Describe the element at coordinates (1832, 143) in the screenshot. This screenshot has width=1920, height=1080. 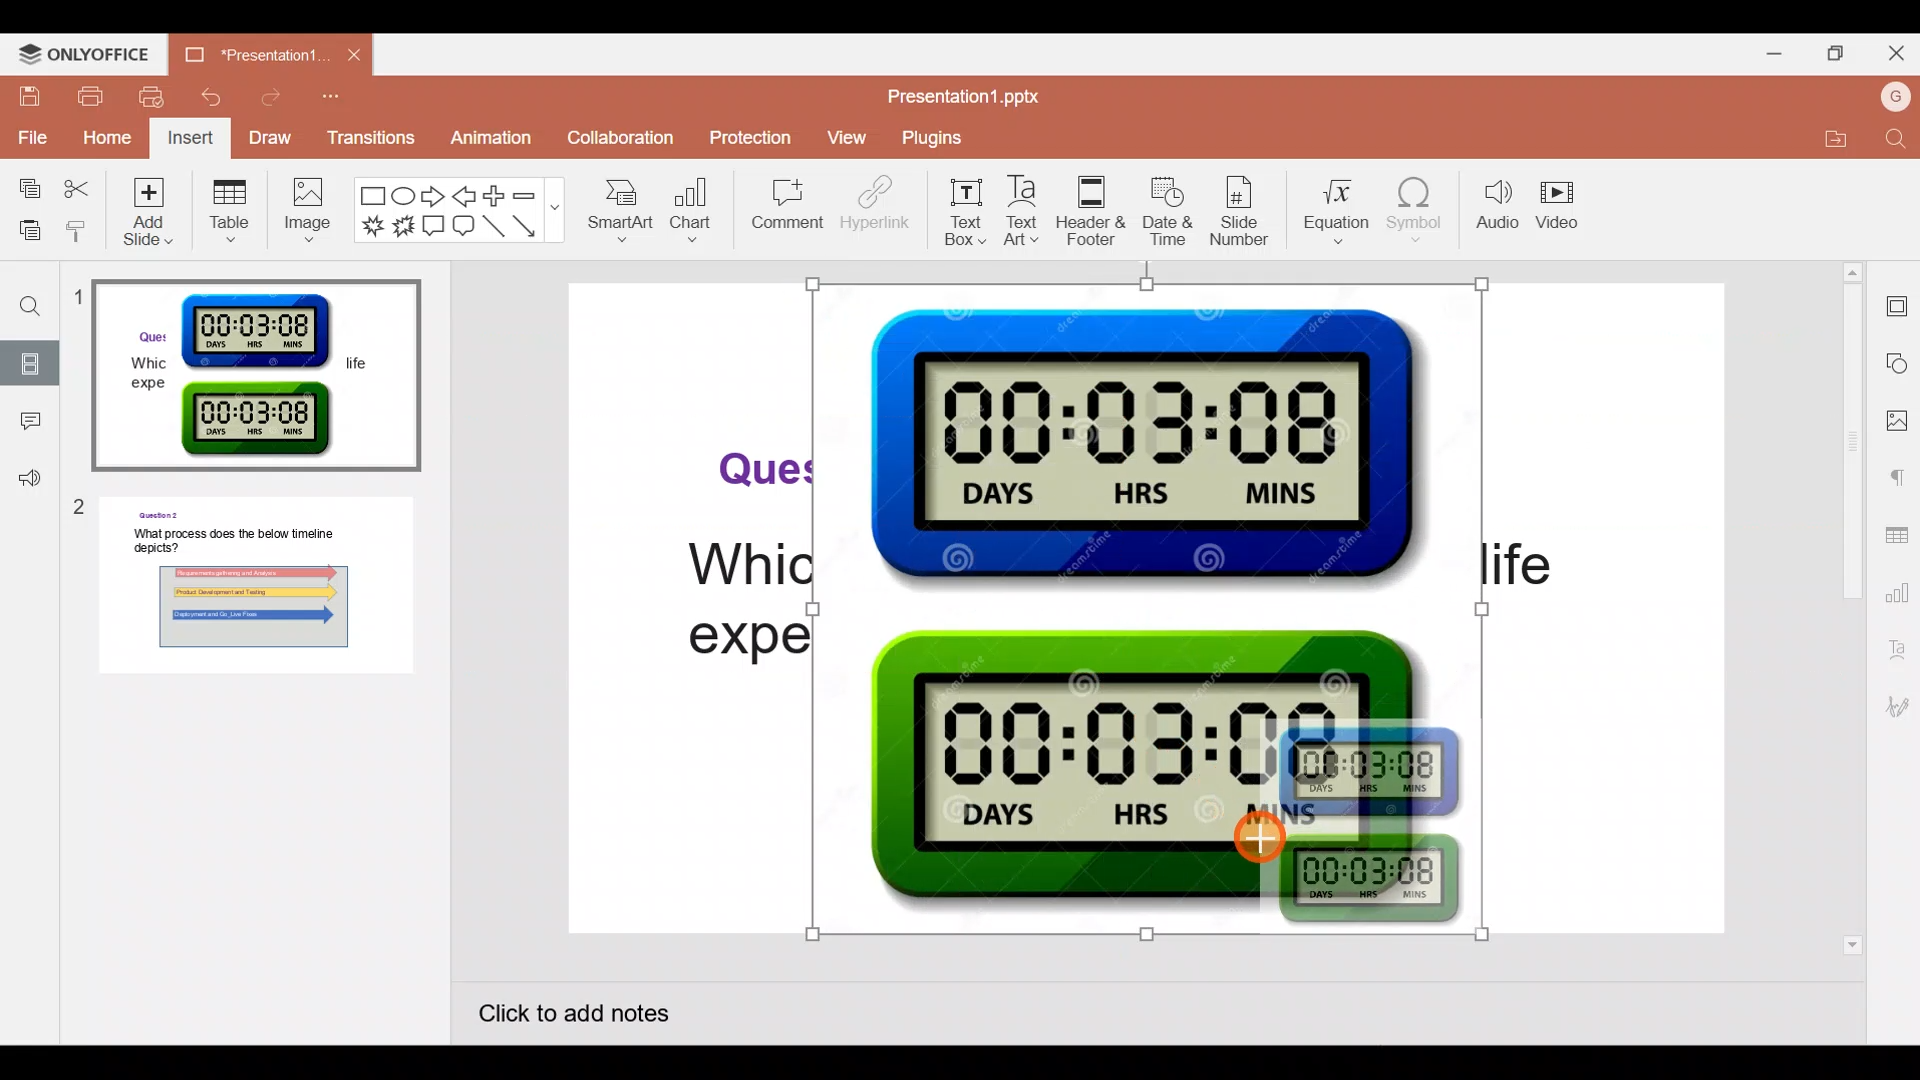
I see `Open file location` at that location.